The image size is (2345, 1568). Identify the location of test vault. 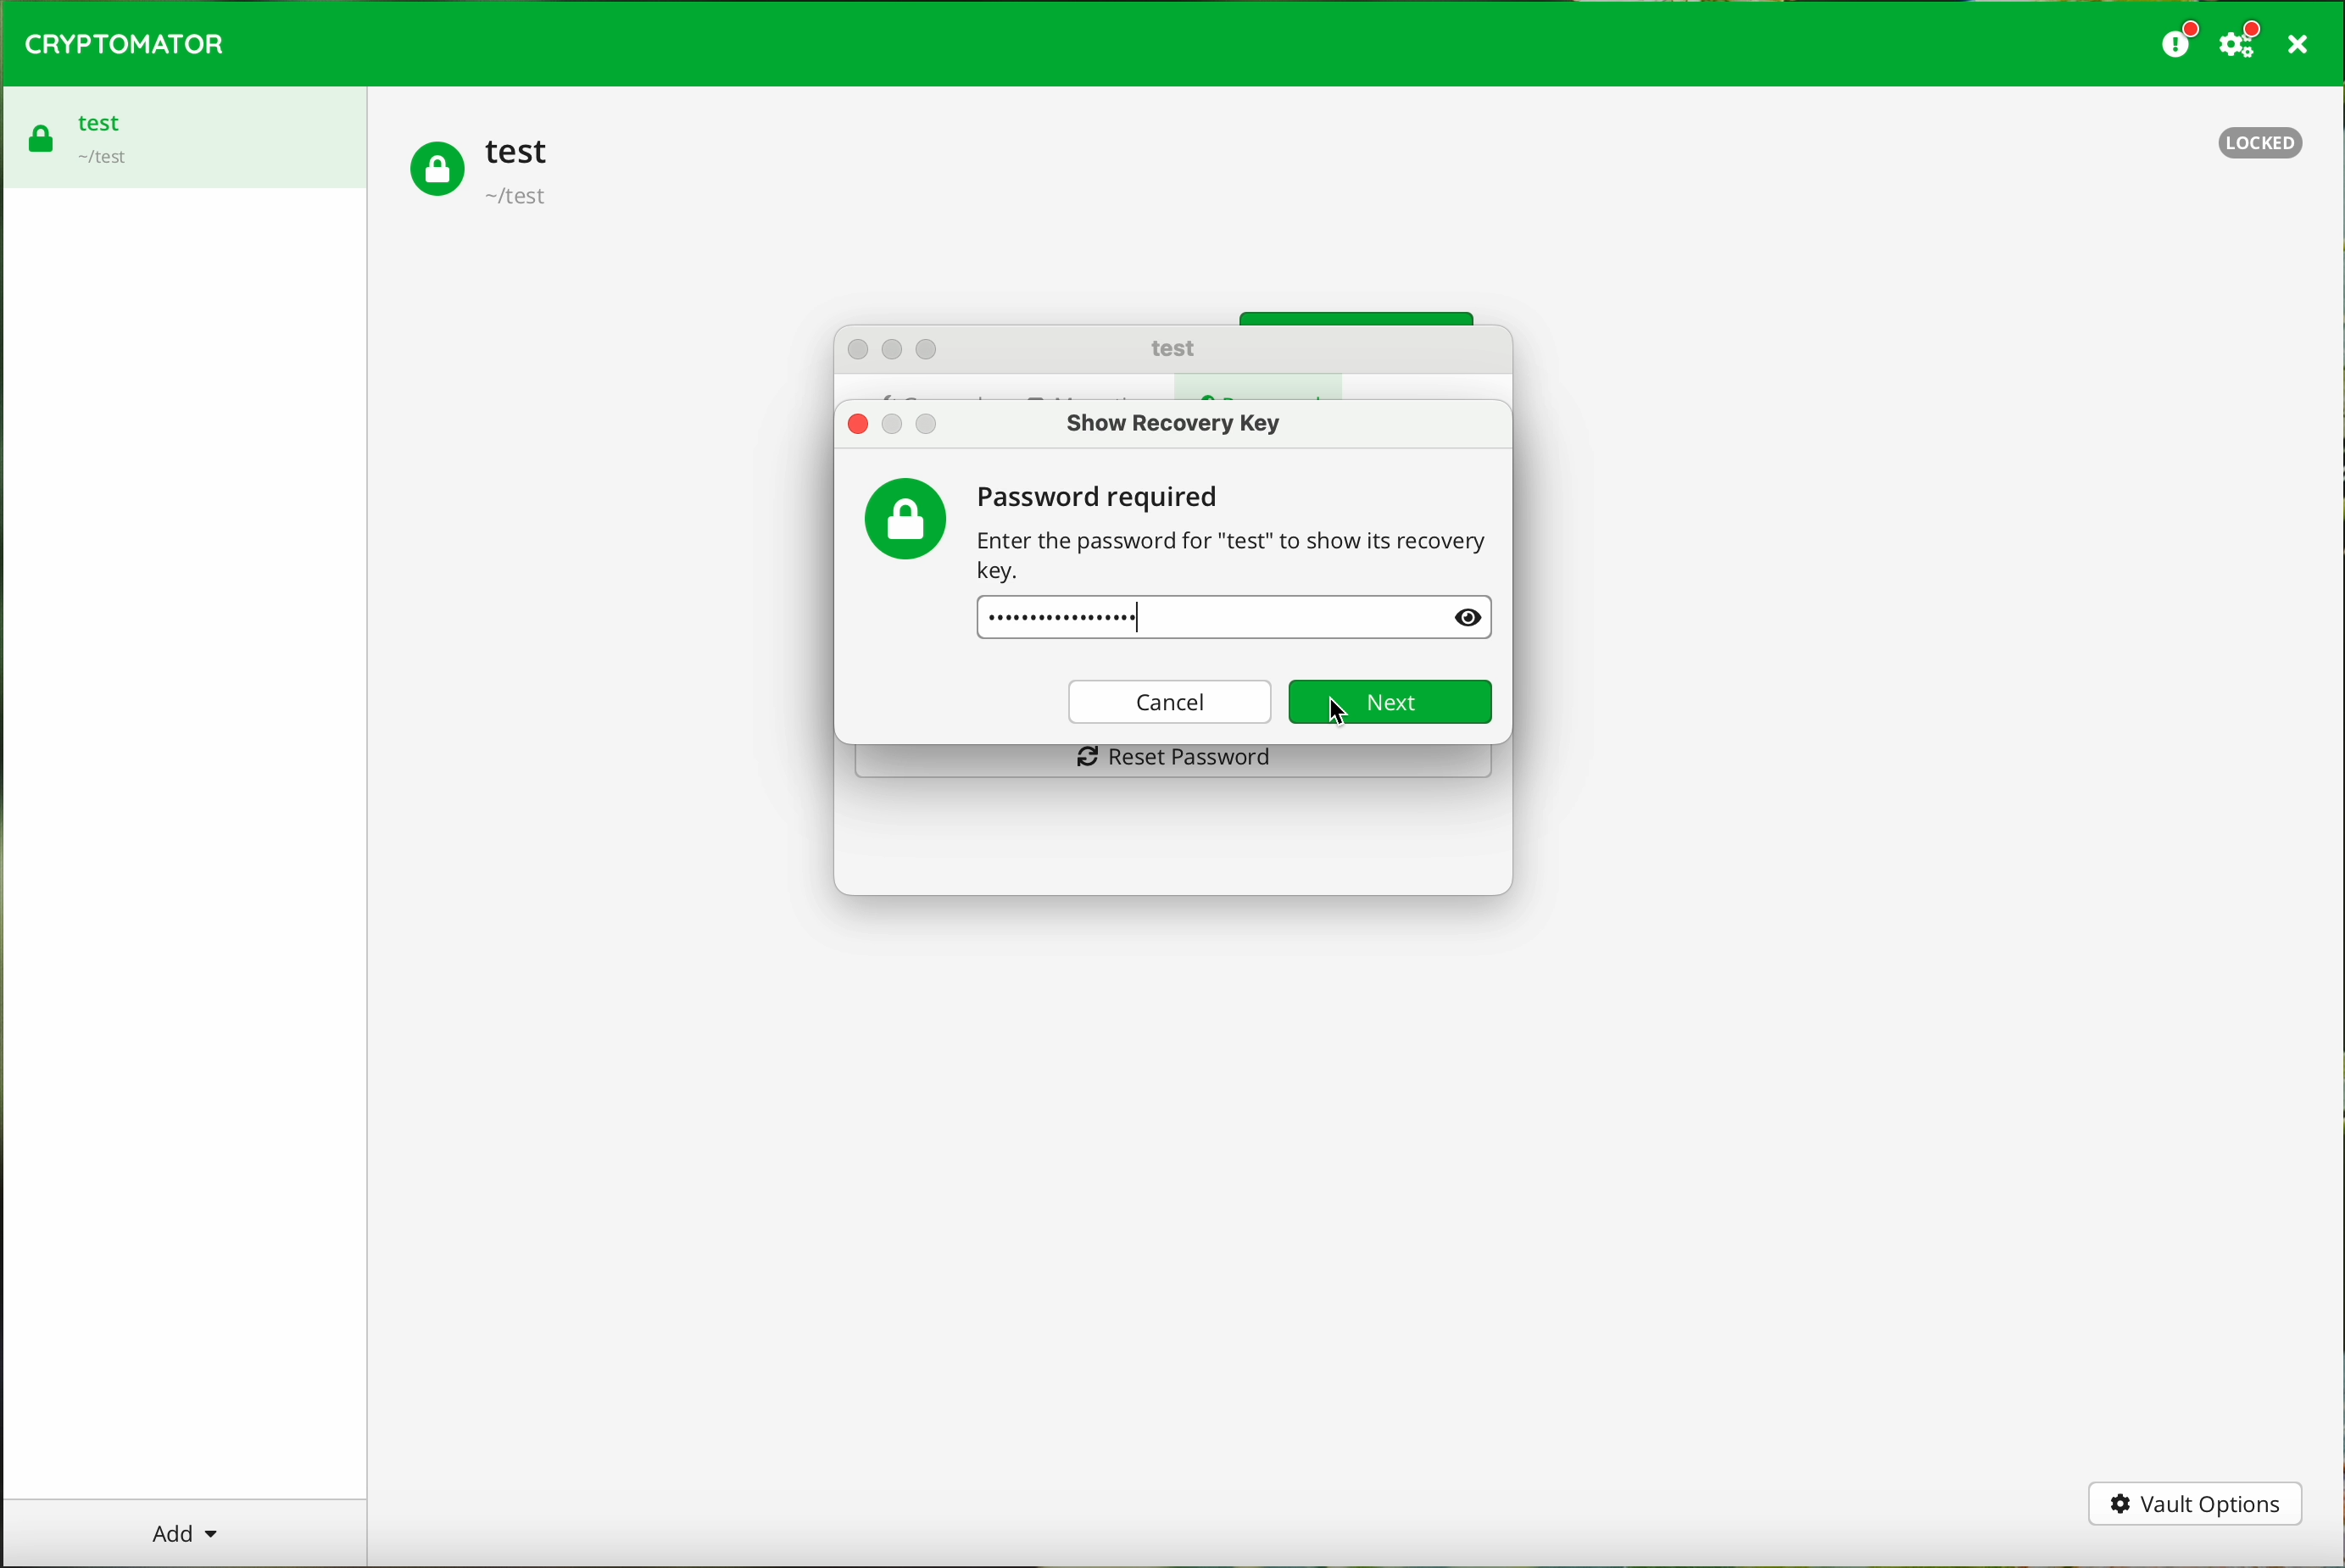
(486, 173).